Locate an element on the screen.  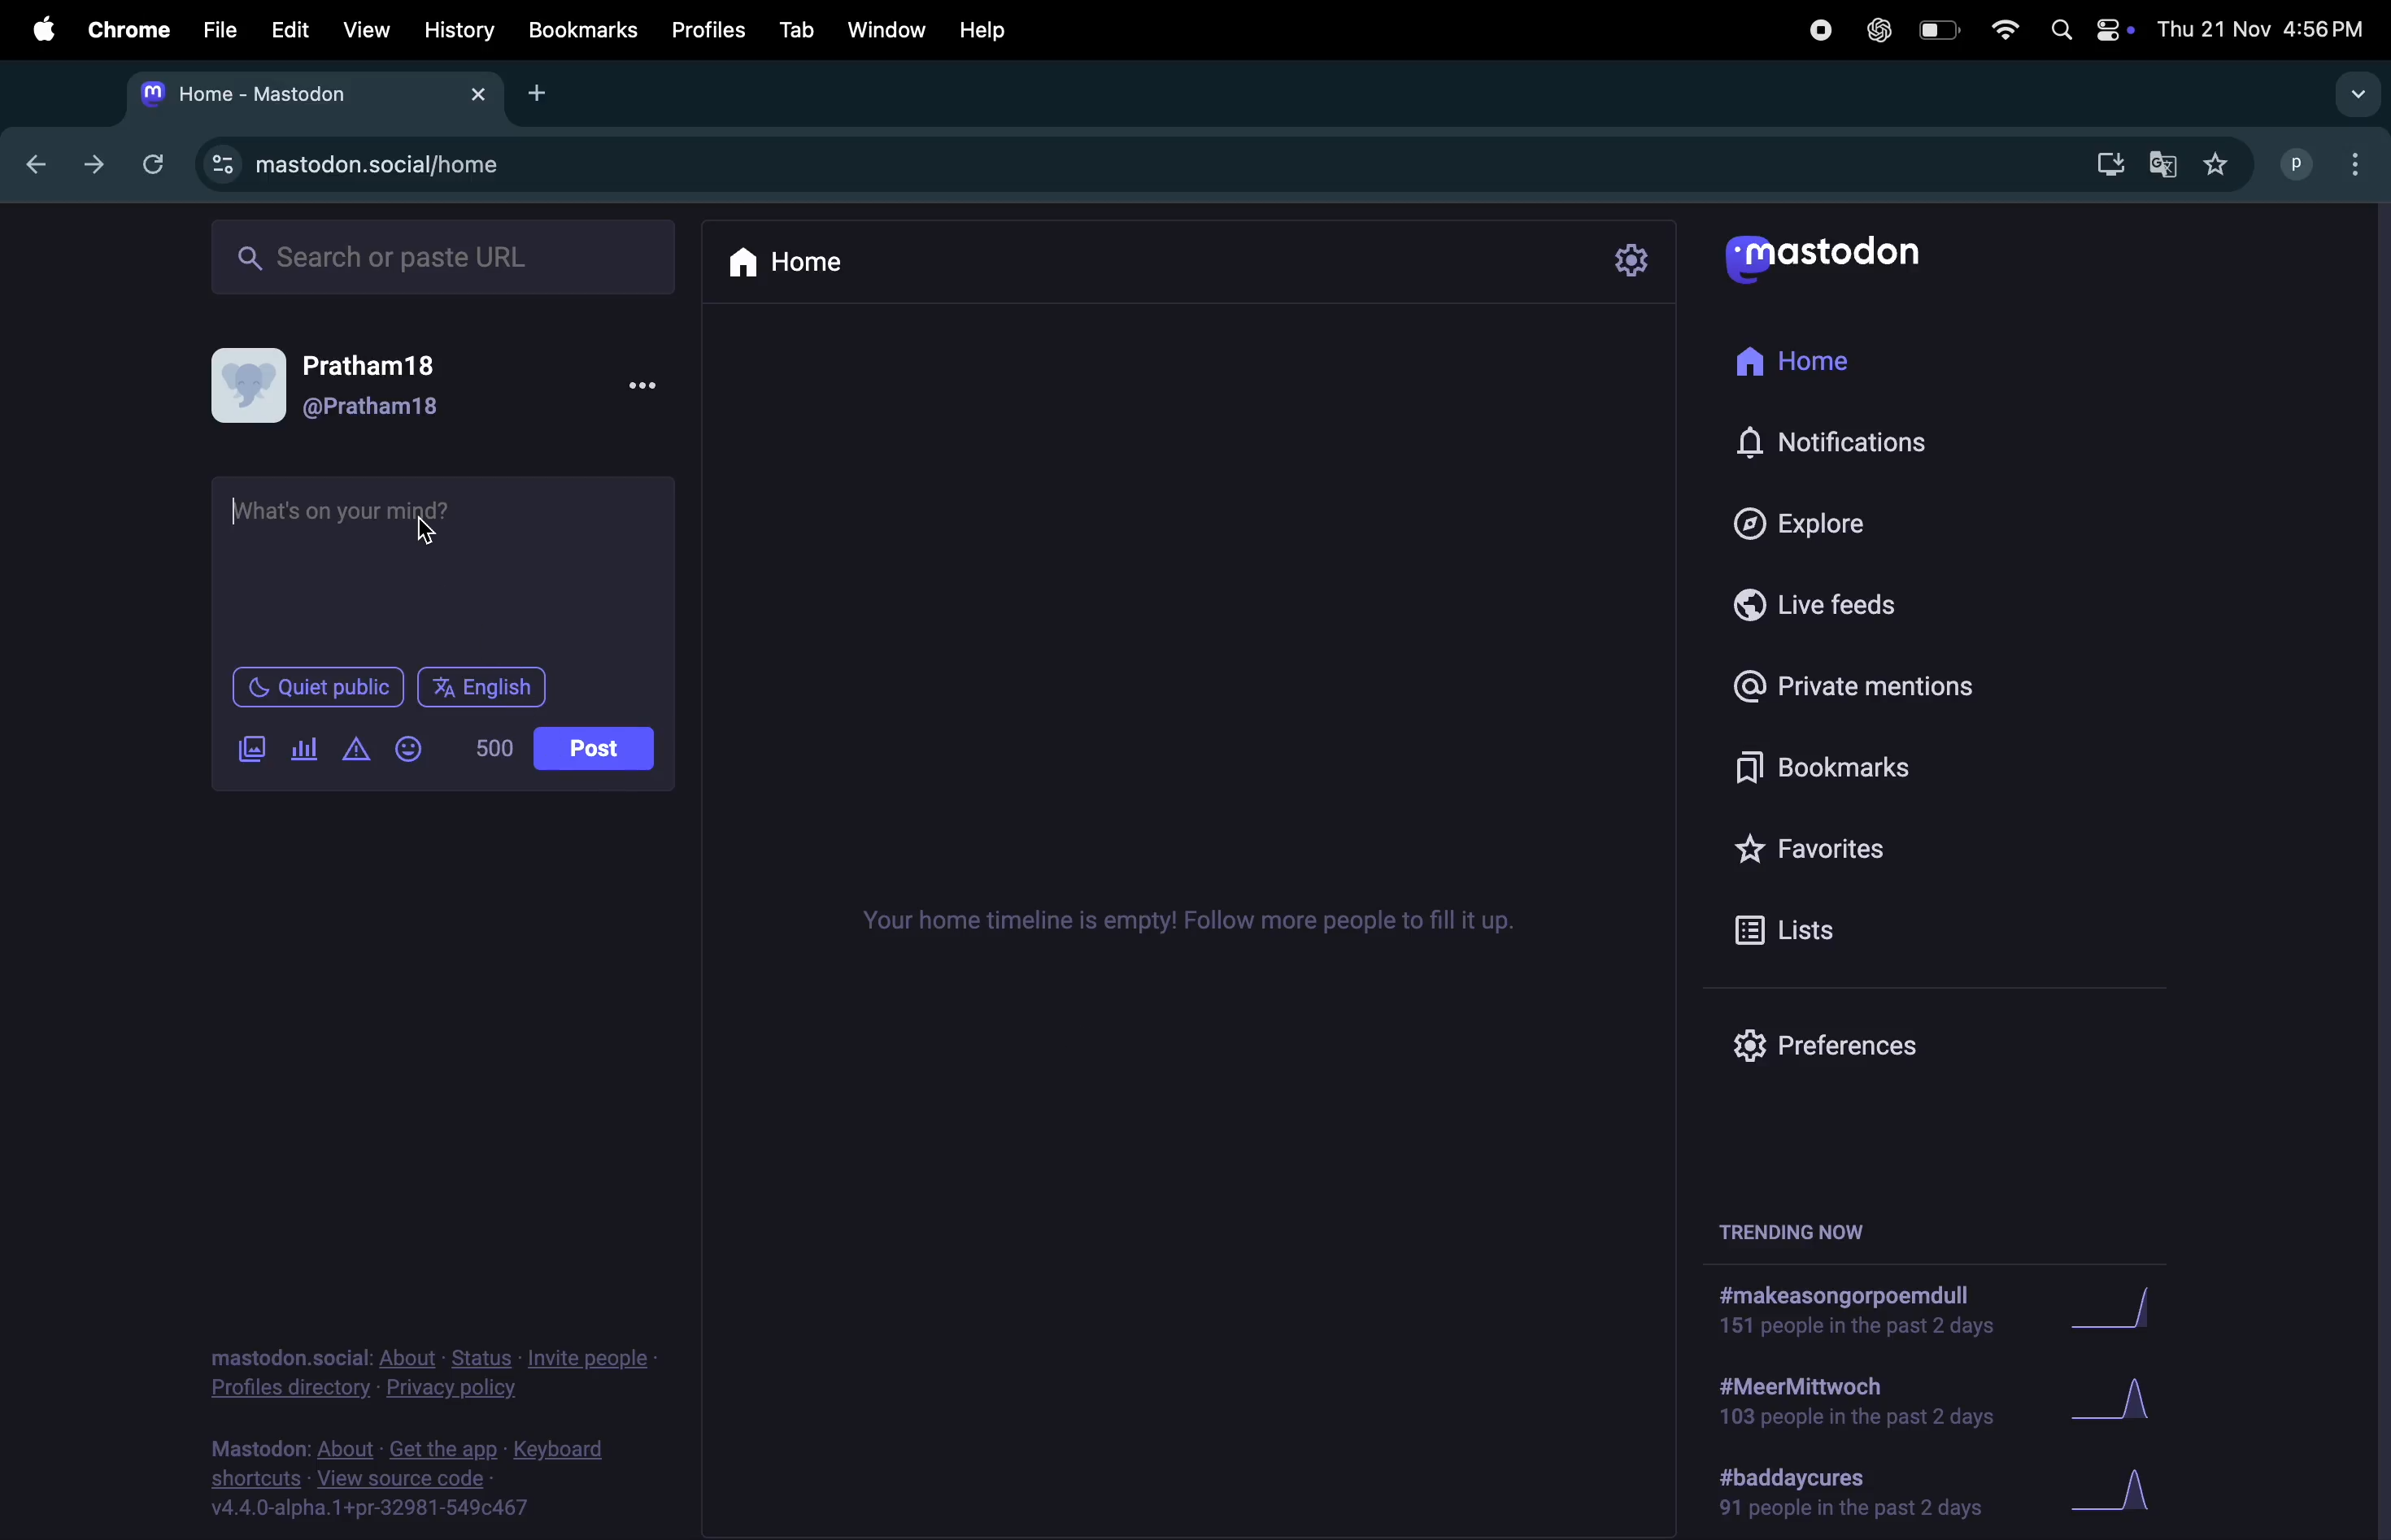
hashtag is located at coordinates (1857, 1494).